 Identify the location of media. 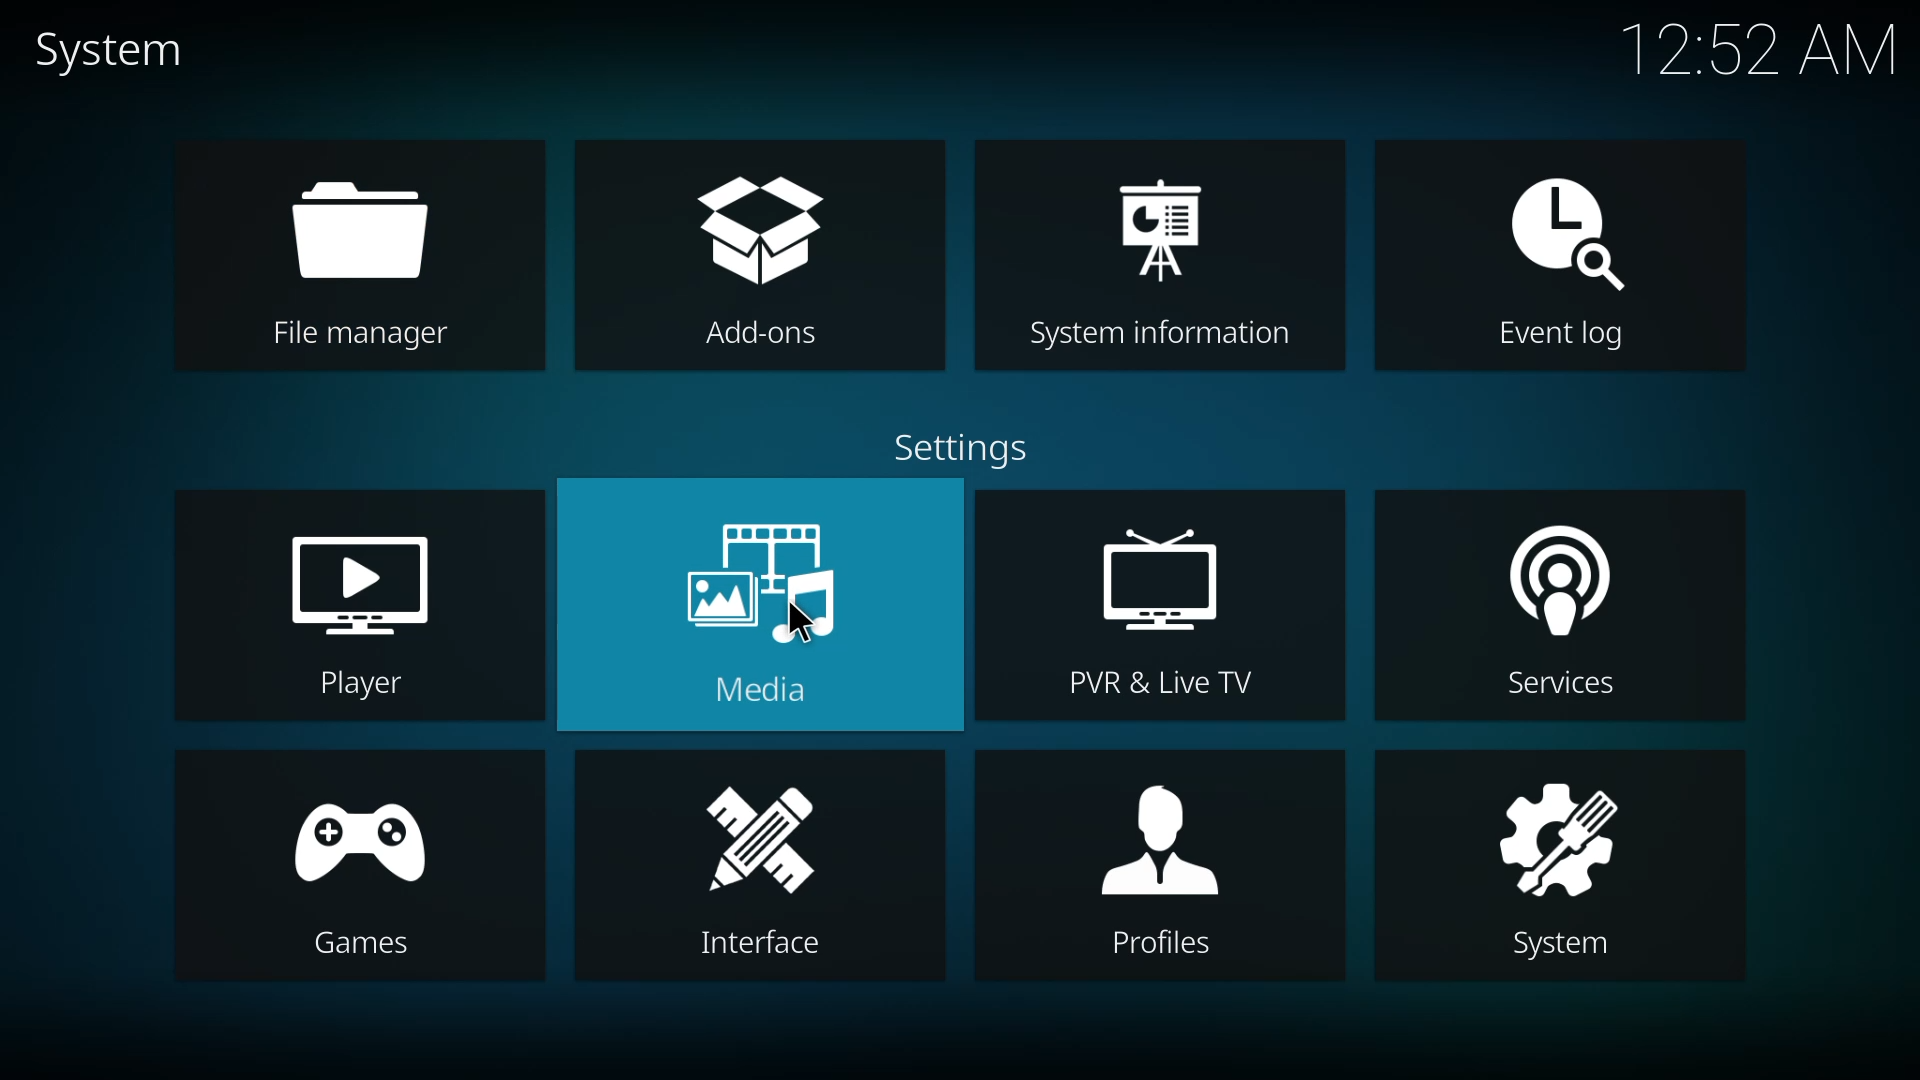
(772, 570).